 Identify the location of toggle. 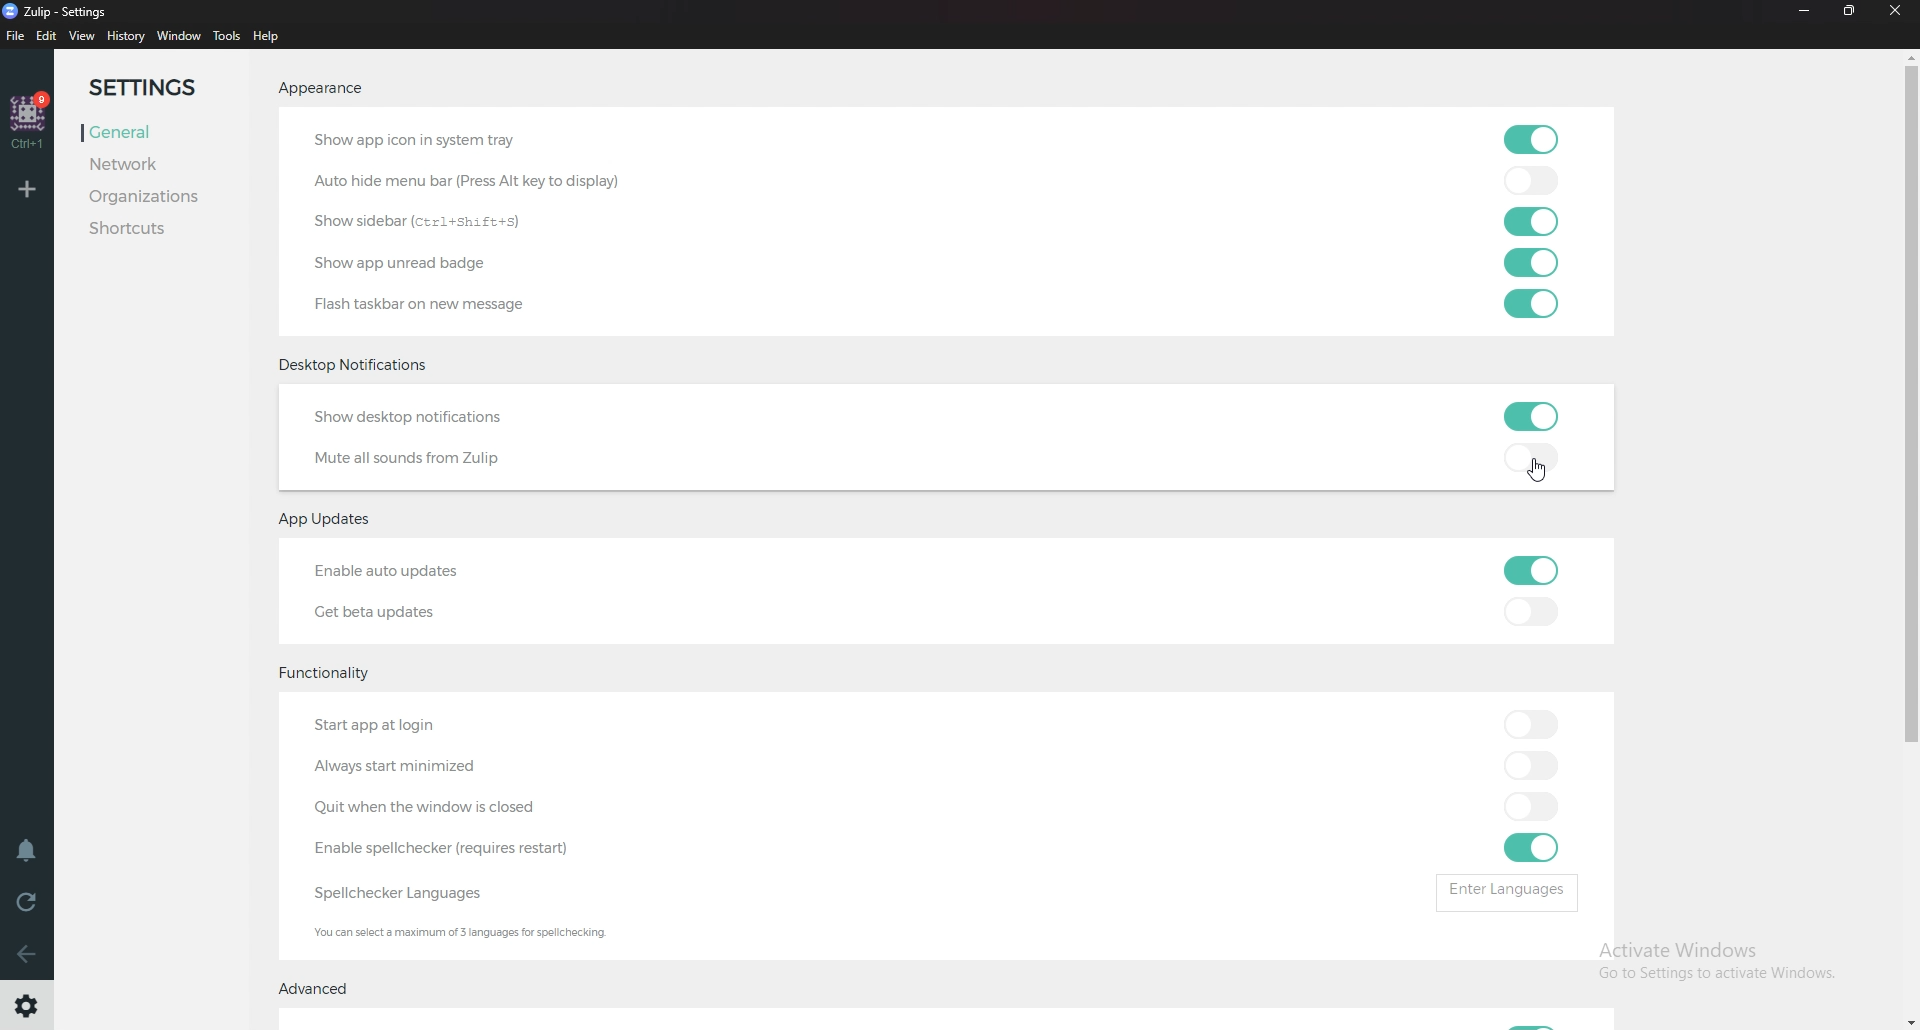
(1532, 306).